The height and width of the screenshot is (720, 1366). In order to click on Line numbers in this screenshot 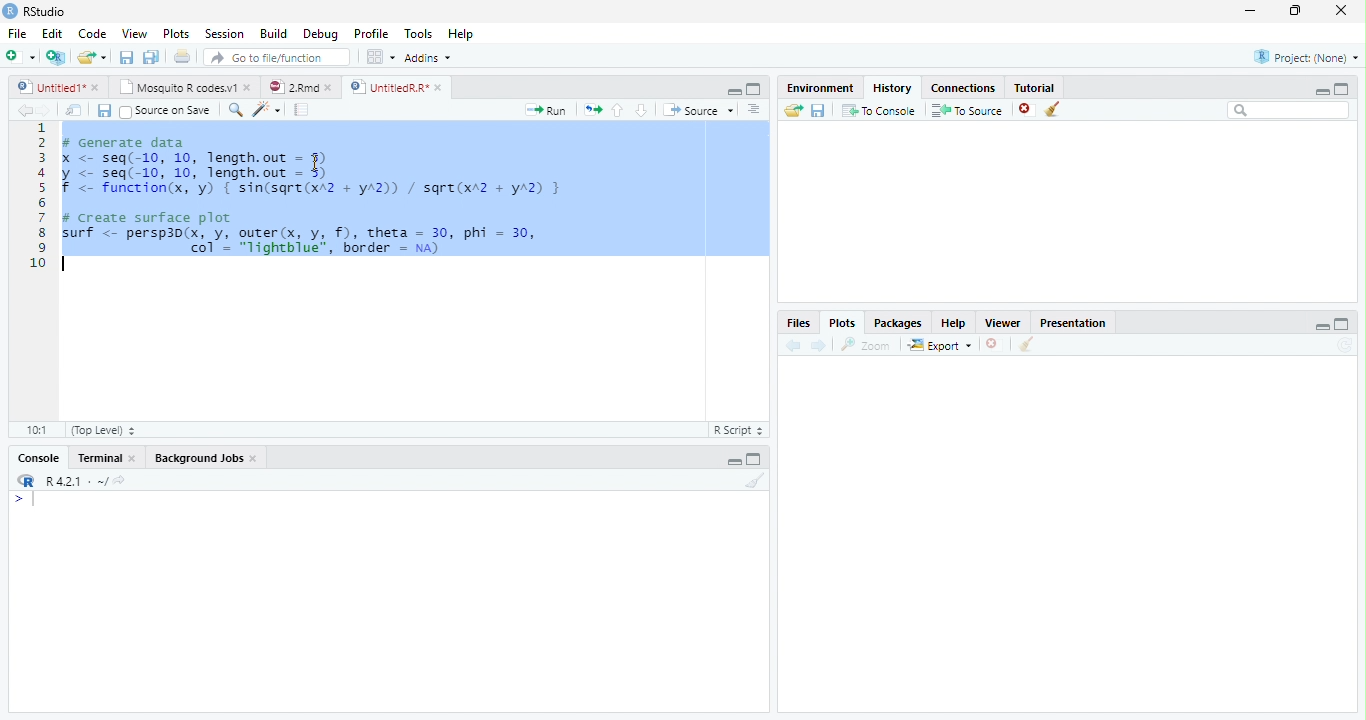, I will do `click(39, 197)`.